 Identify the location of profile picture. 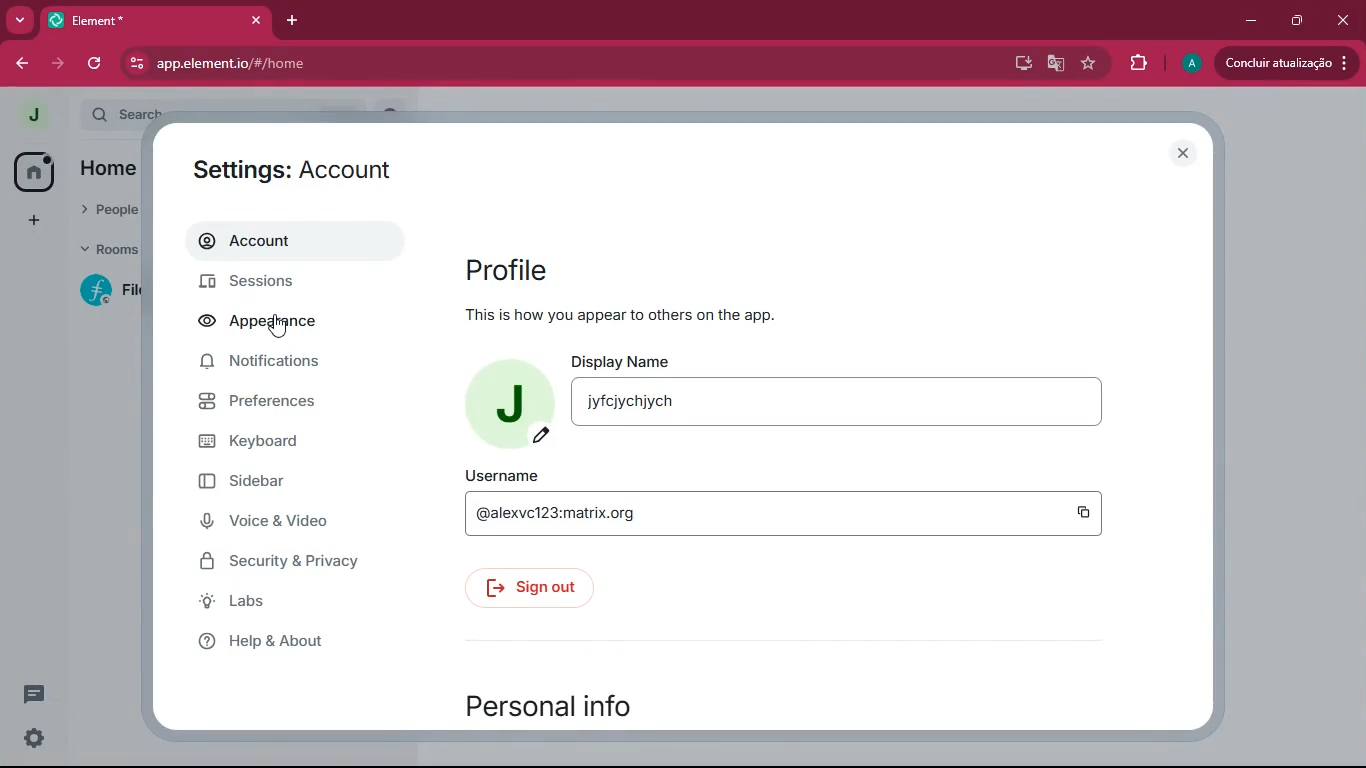
(505, 402).